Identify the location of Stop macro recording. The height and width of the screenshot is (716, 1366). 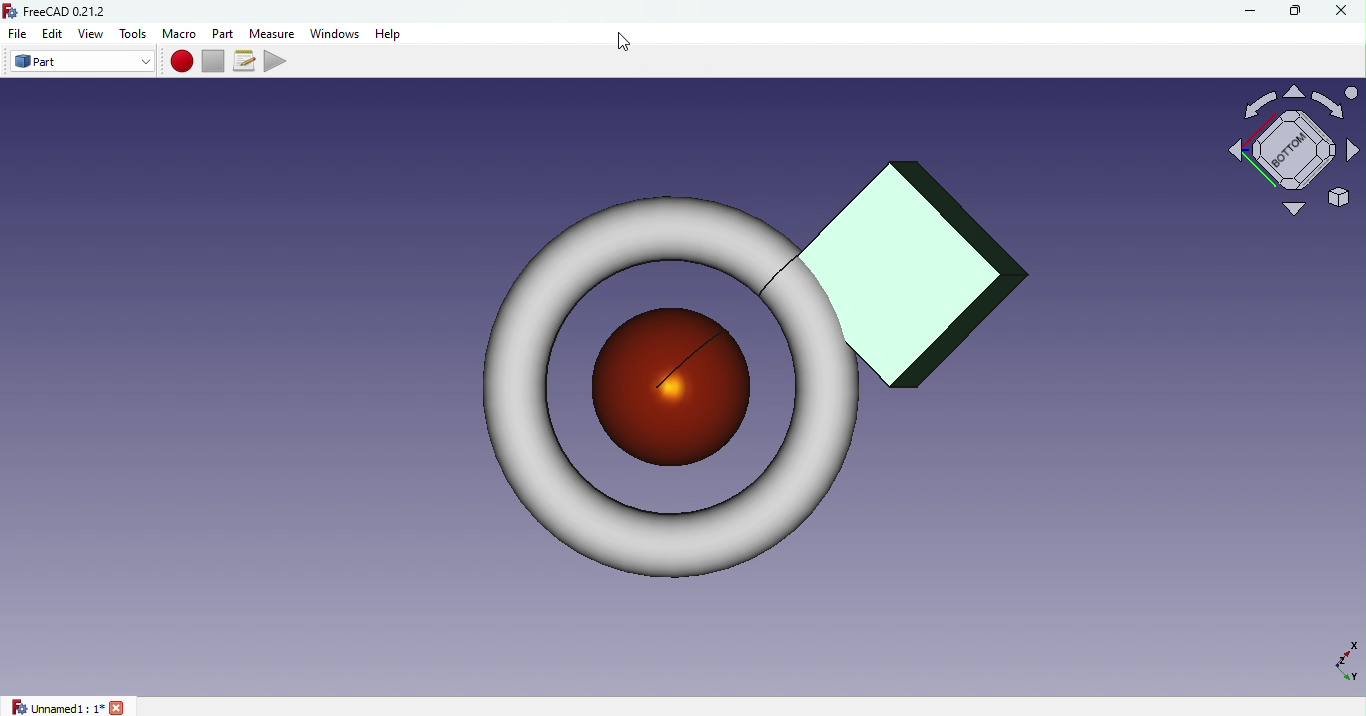
(212, 61).